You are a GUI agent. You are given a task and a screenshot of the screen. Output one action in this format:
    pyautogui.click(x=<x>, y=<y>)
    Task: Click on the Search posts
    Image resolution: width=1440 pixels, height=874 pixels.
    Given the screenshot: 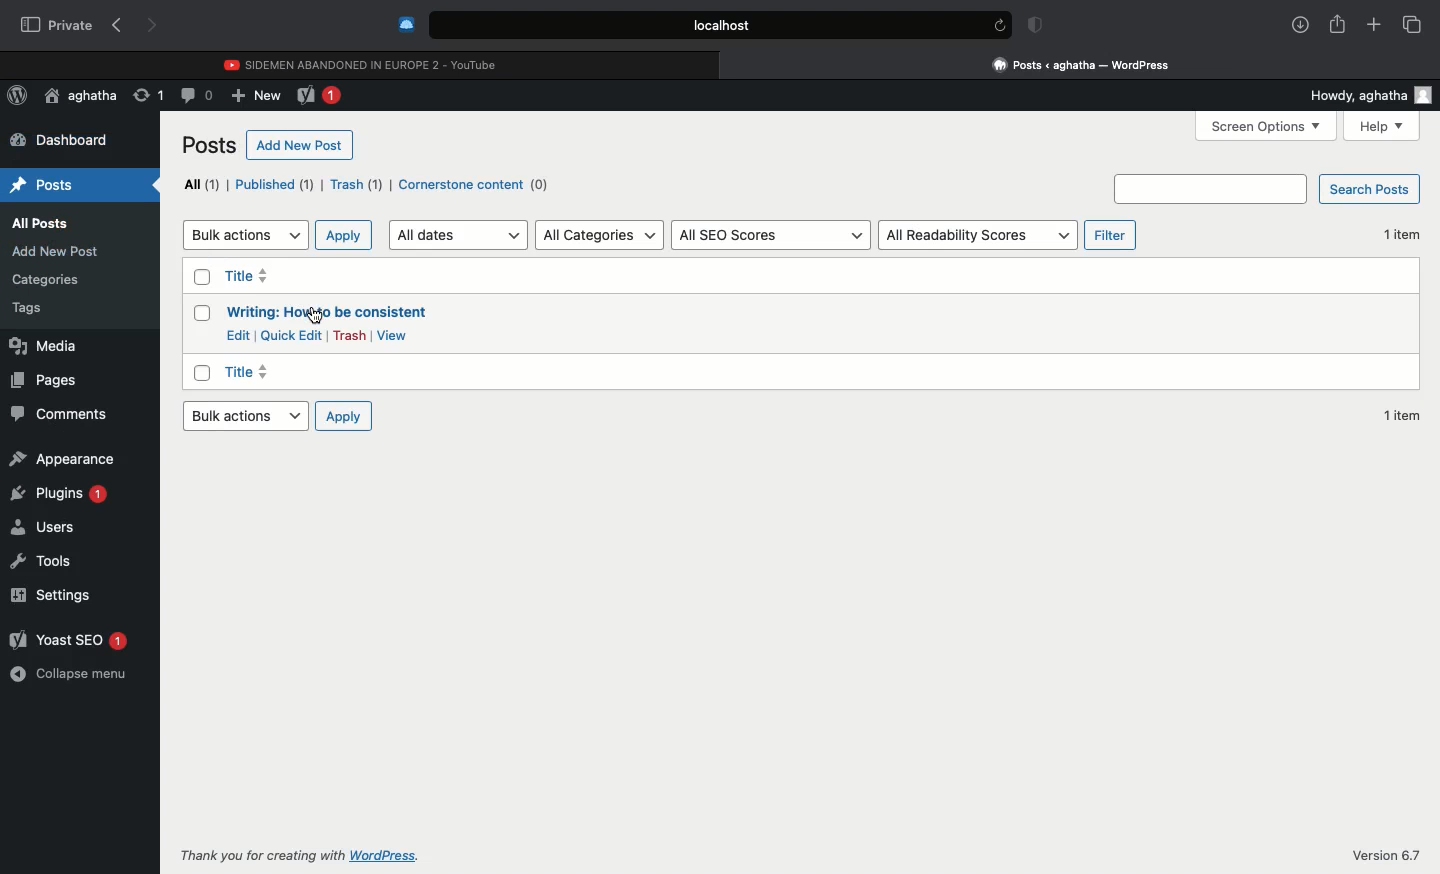 What is the action you would take?
    pyautogui.click(x=1270, y=189)
    